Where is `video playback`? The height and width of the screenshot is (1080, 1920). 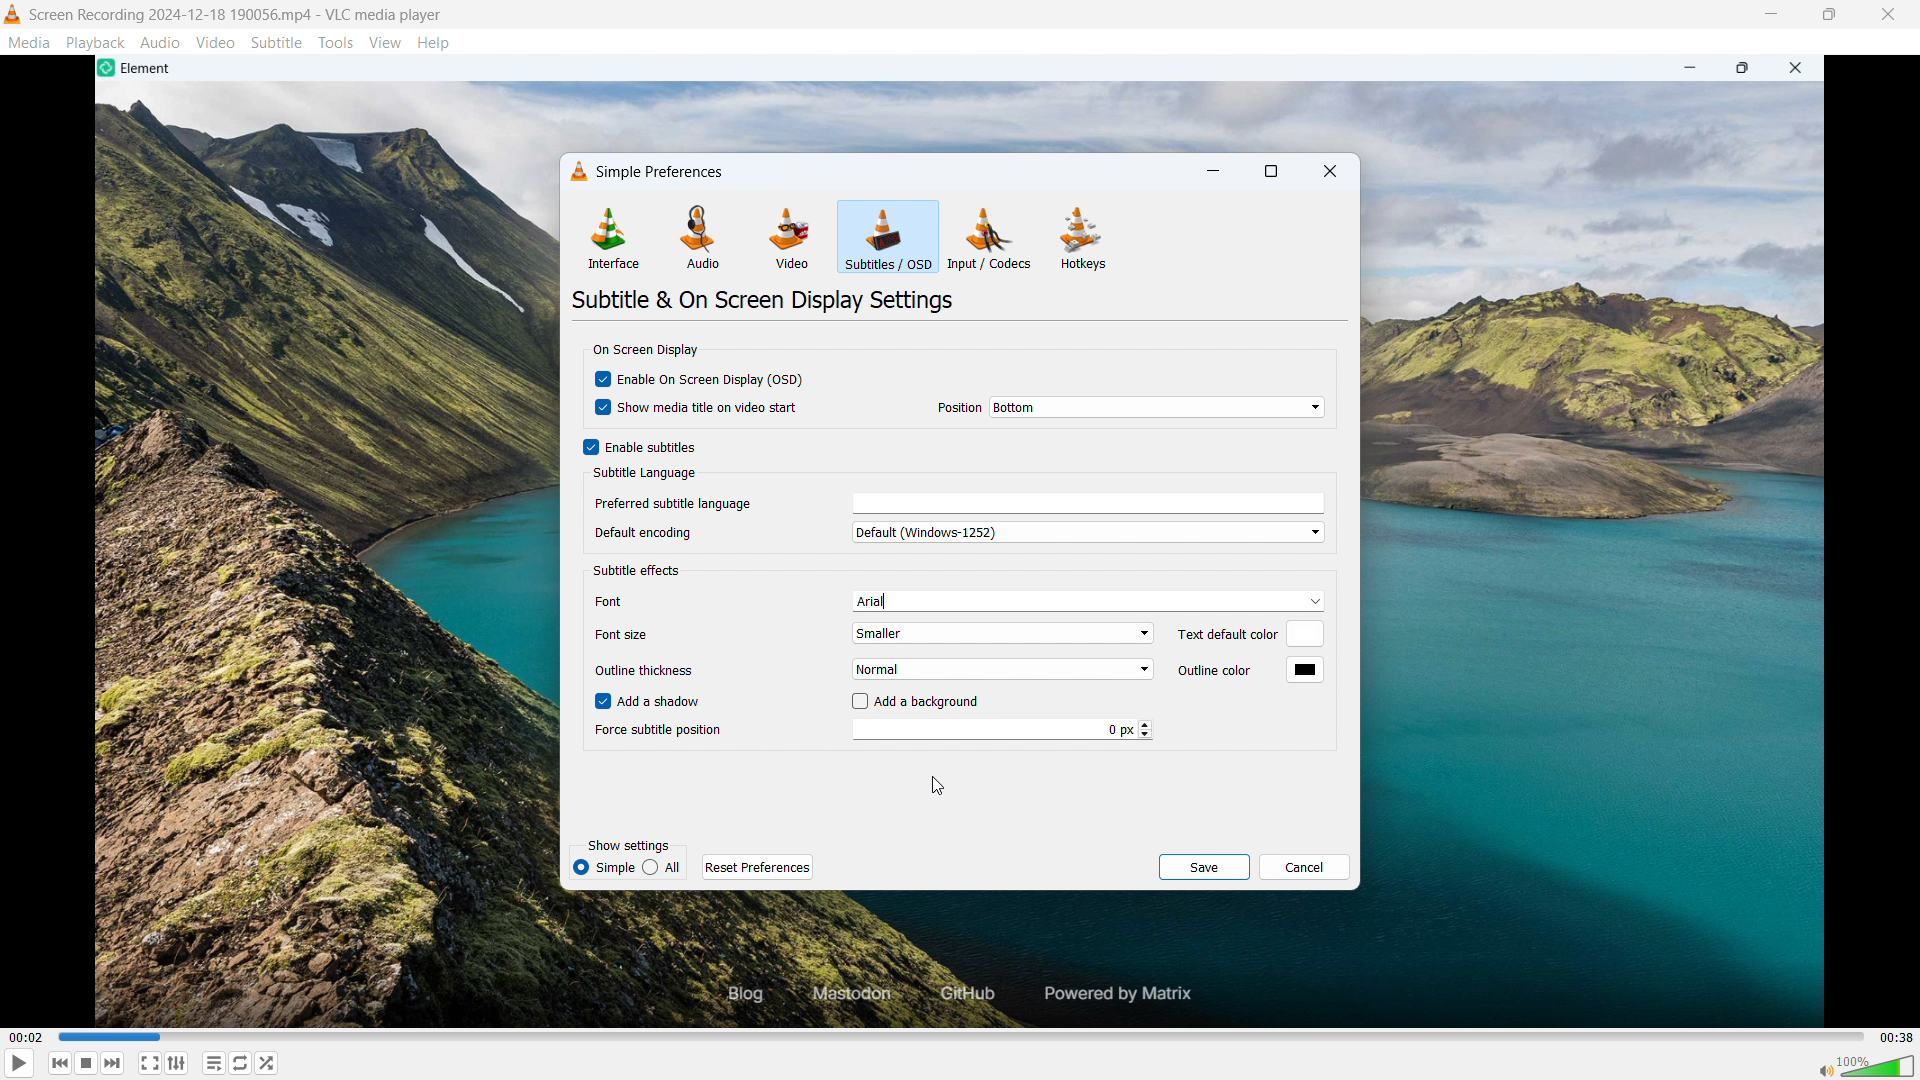 video playback is located at coordinates (970, 103).